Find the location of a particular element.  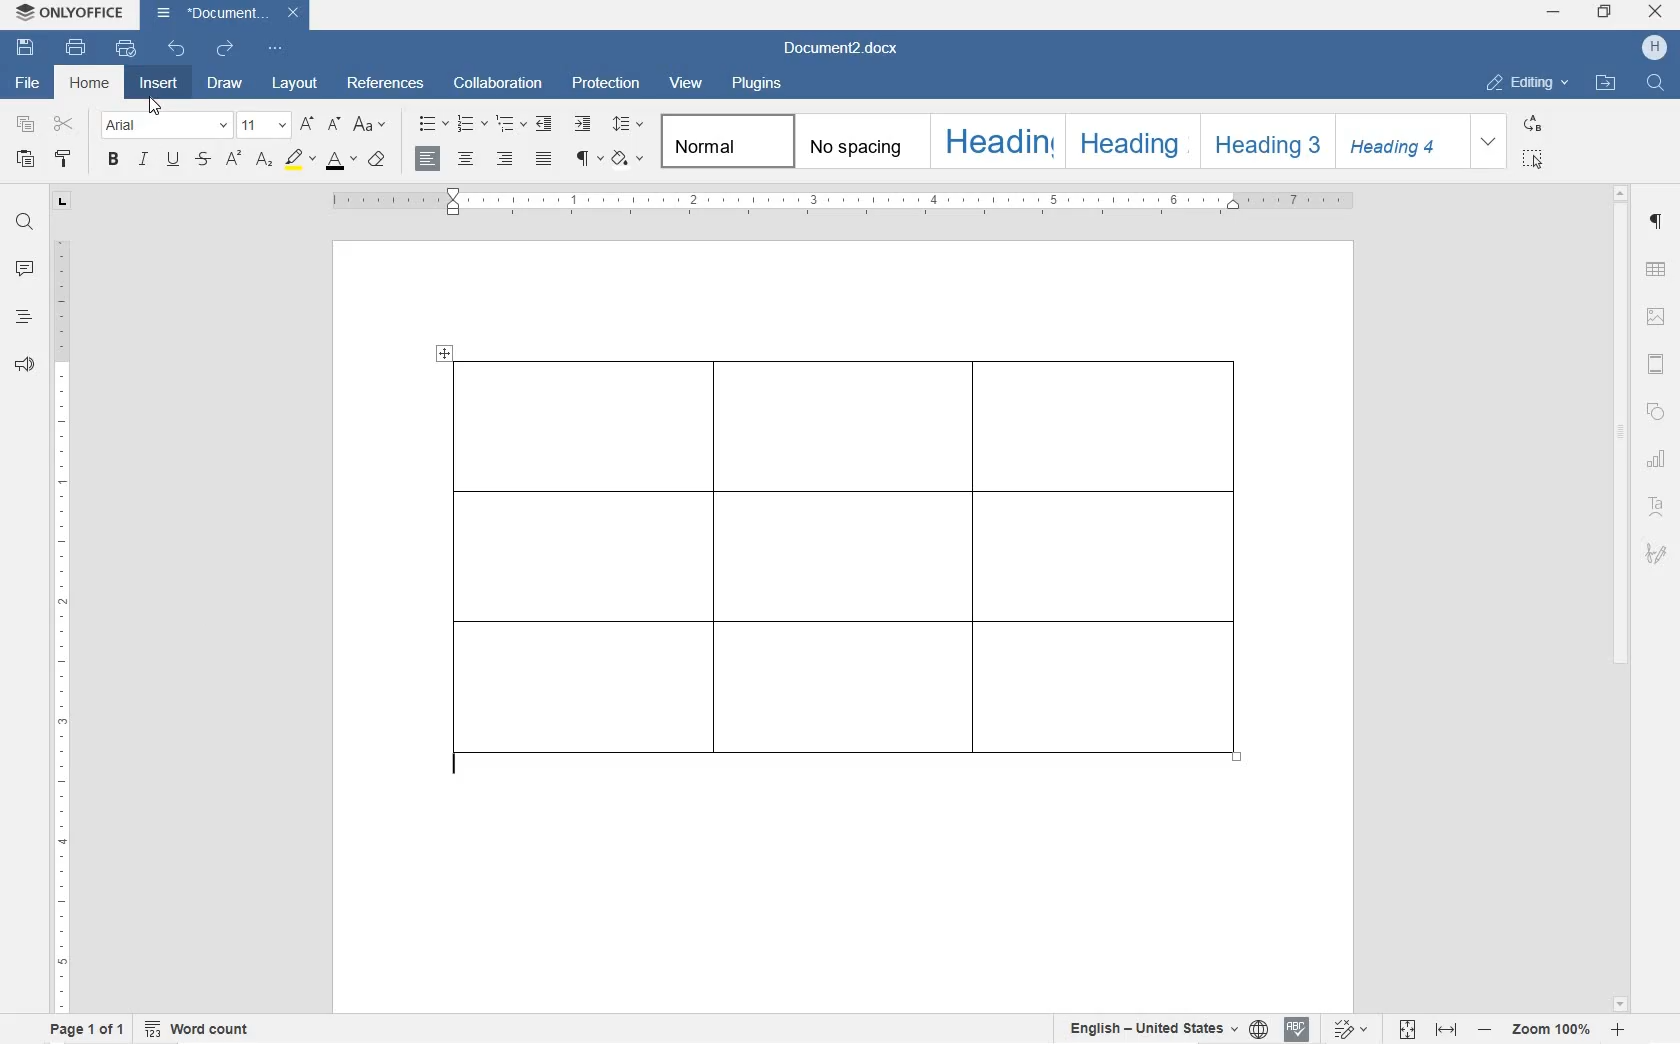

table is located at coordinates (856, 576).